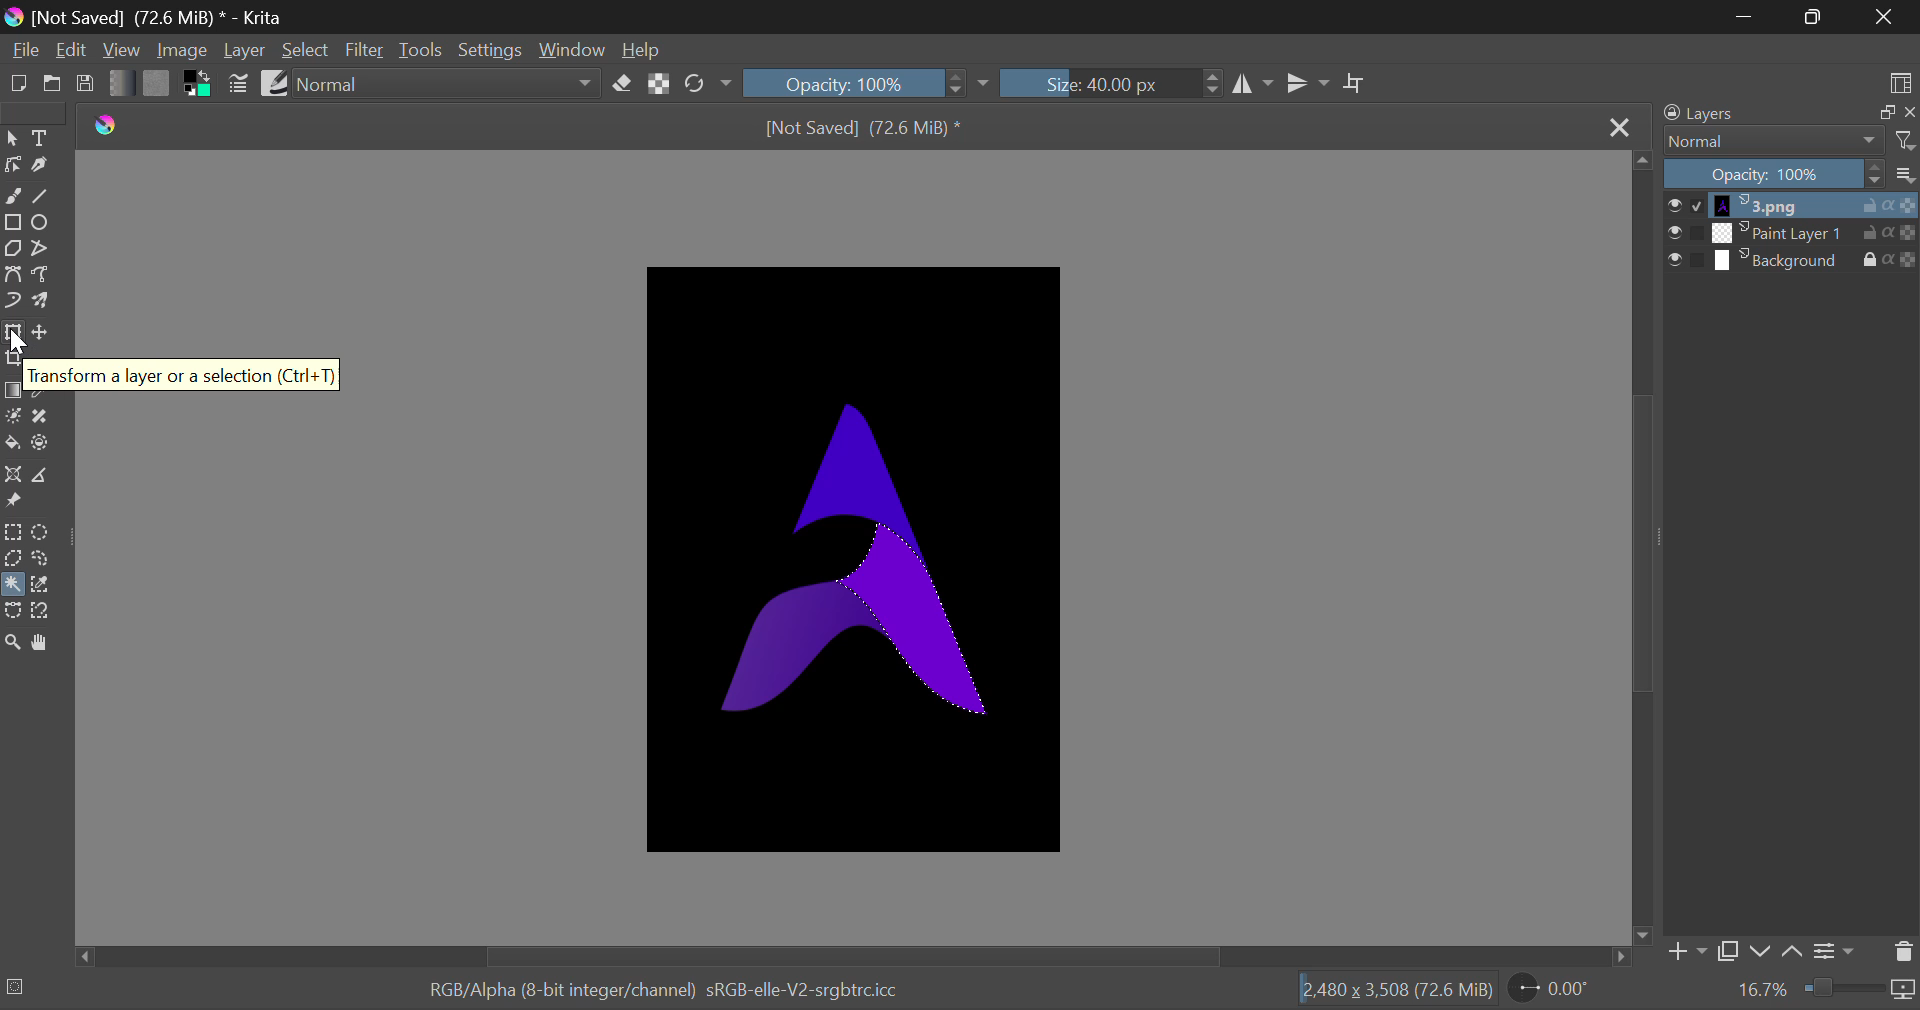 The width and height of the screenshot is (1920, 1010). What do you see at coordinates (1890, 206) in the screenshot?
I see `actions` at bounding box center [1890, 206].